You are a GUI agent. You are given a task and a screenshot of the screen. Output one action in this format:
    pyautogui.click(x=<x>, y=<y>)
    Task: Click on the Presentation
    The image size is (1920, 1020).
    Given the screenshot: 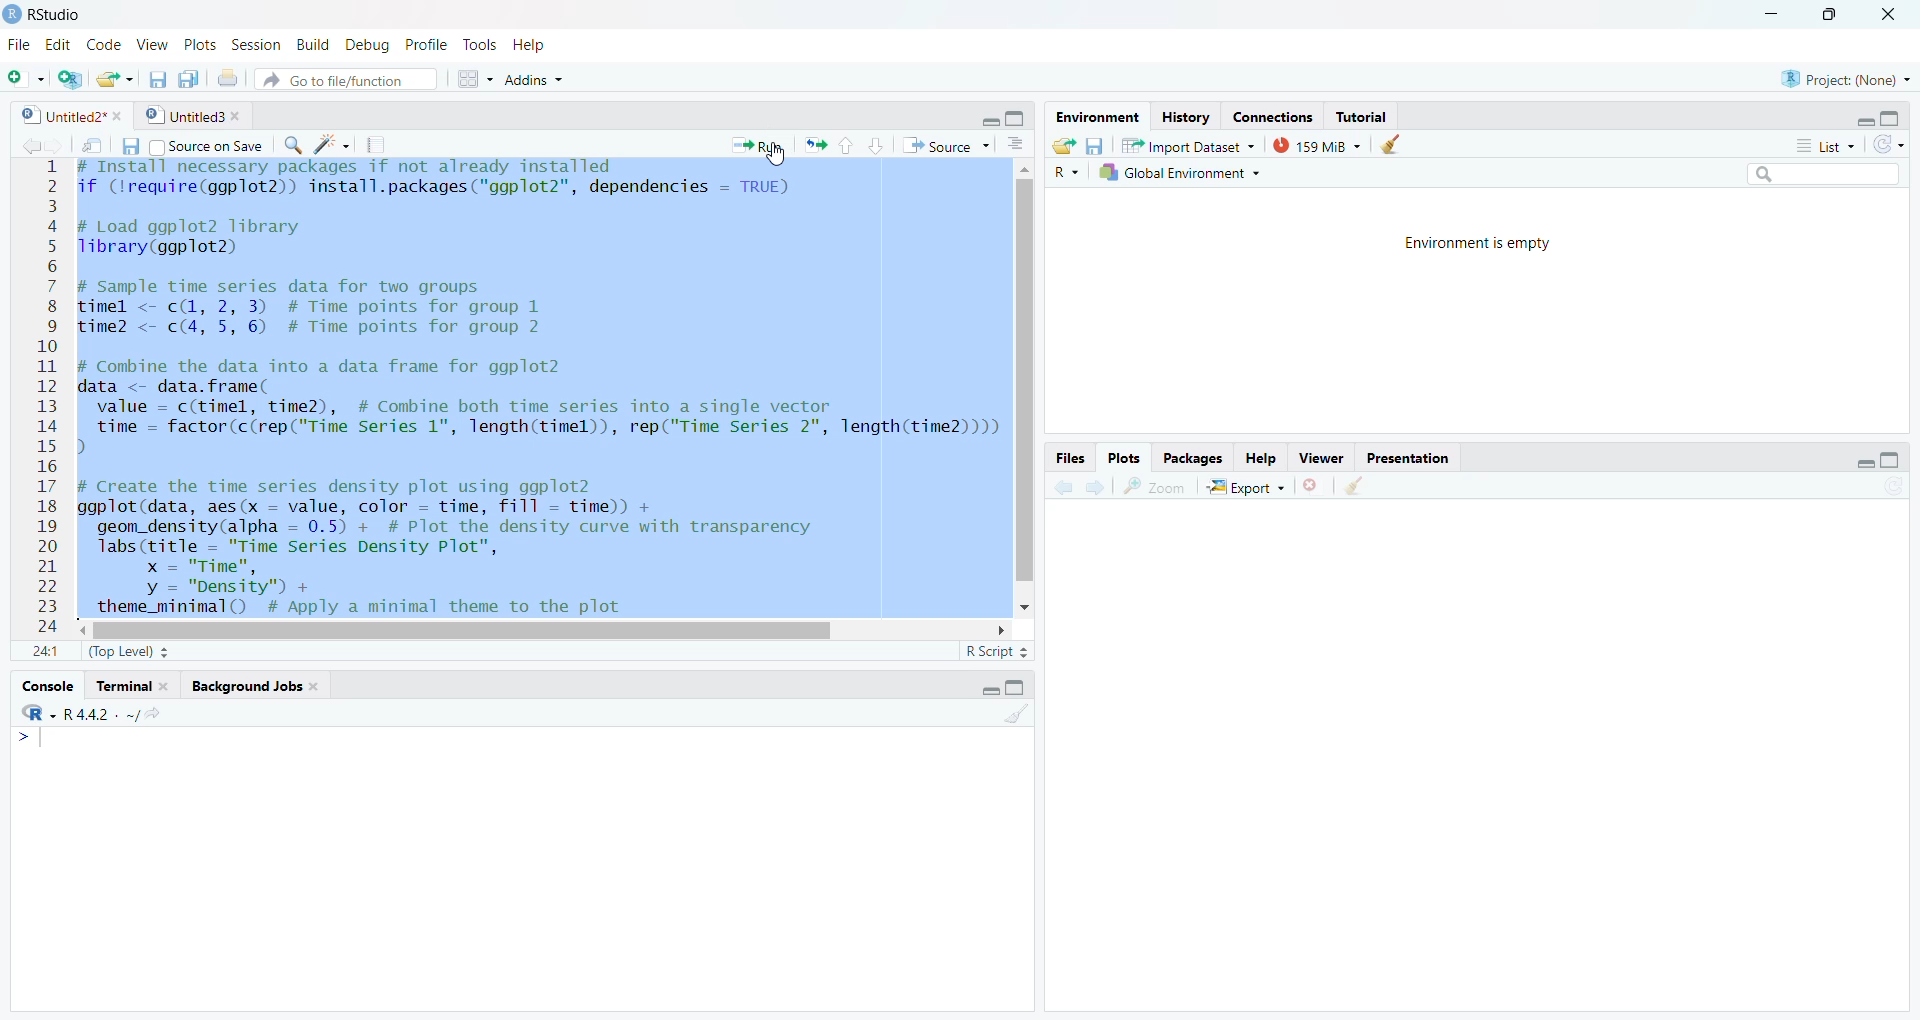 What is the action you would take?
    pyautogui.click(x=1405, y=458)
    